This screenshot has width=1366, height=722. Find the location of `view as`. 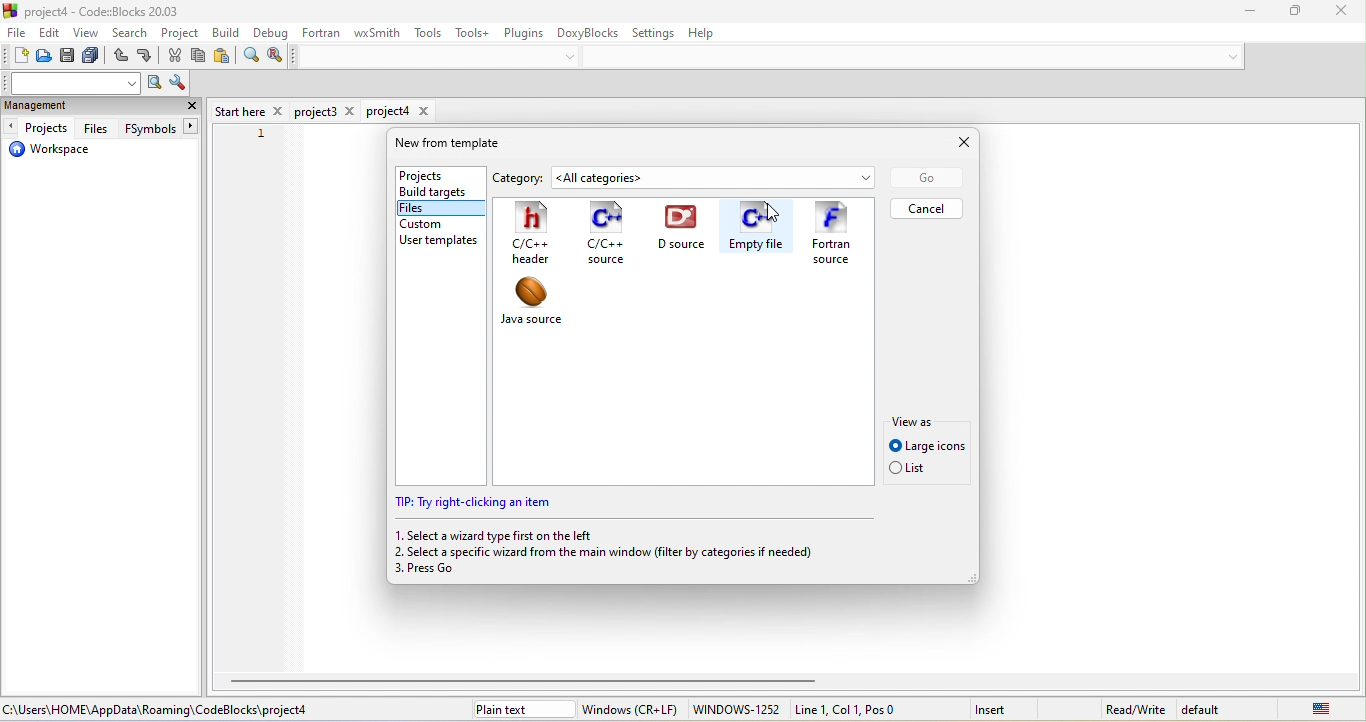

view as is located at coordinates (919, 419).